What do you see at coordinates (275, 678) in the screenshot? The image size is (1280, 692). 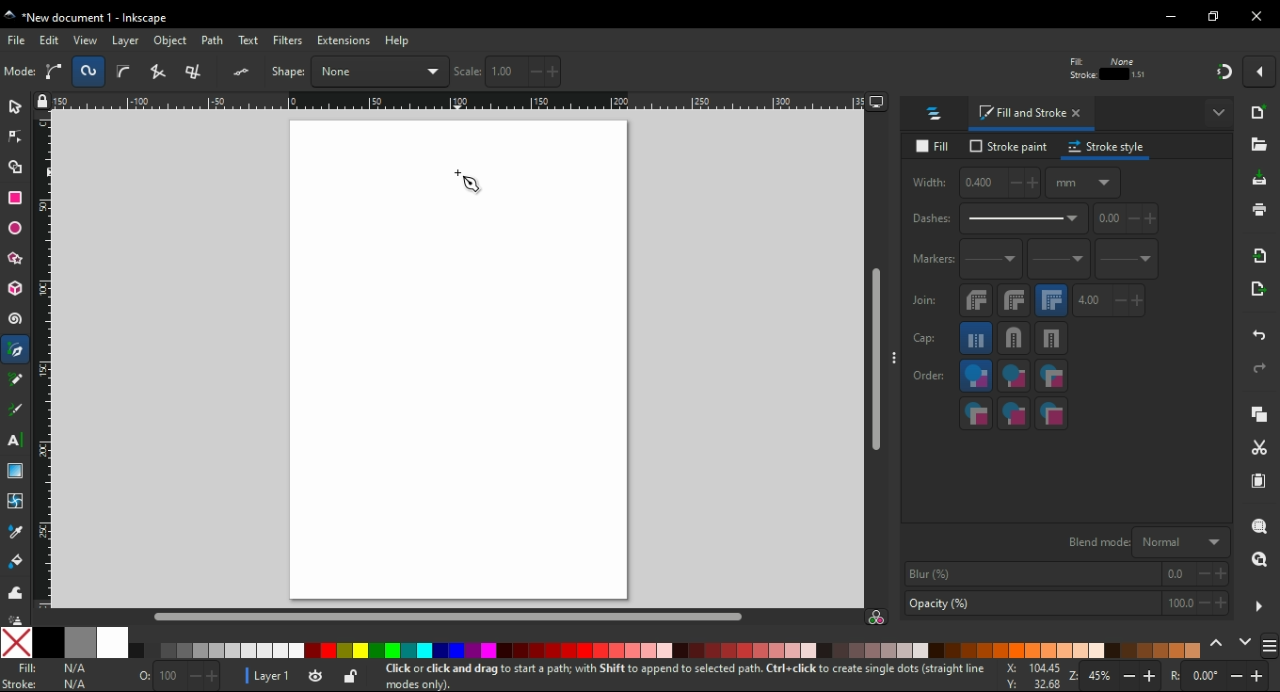 I see `Layer 1` at bounding box center [275, 678].